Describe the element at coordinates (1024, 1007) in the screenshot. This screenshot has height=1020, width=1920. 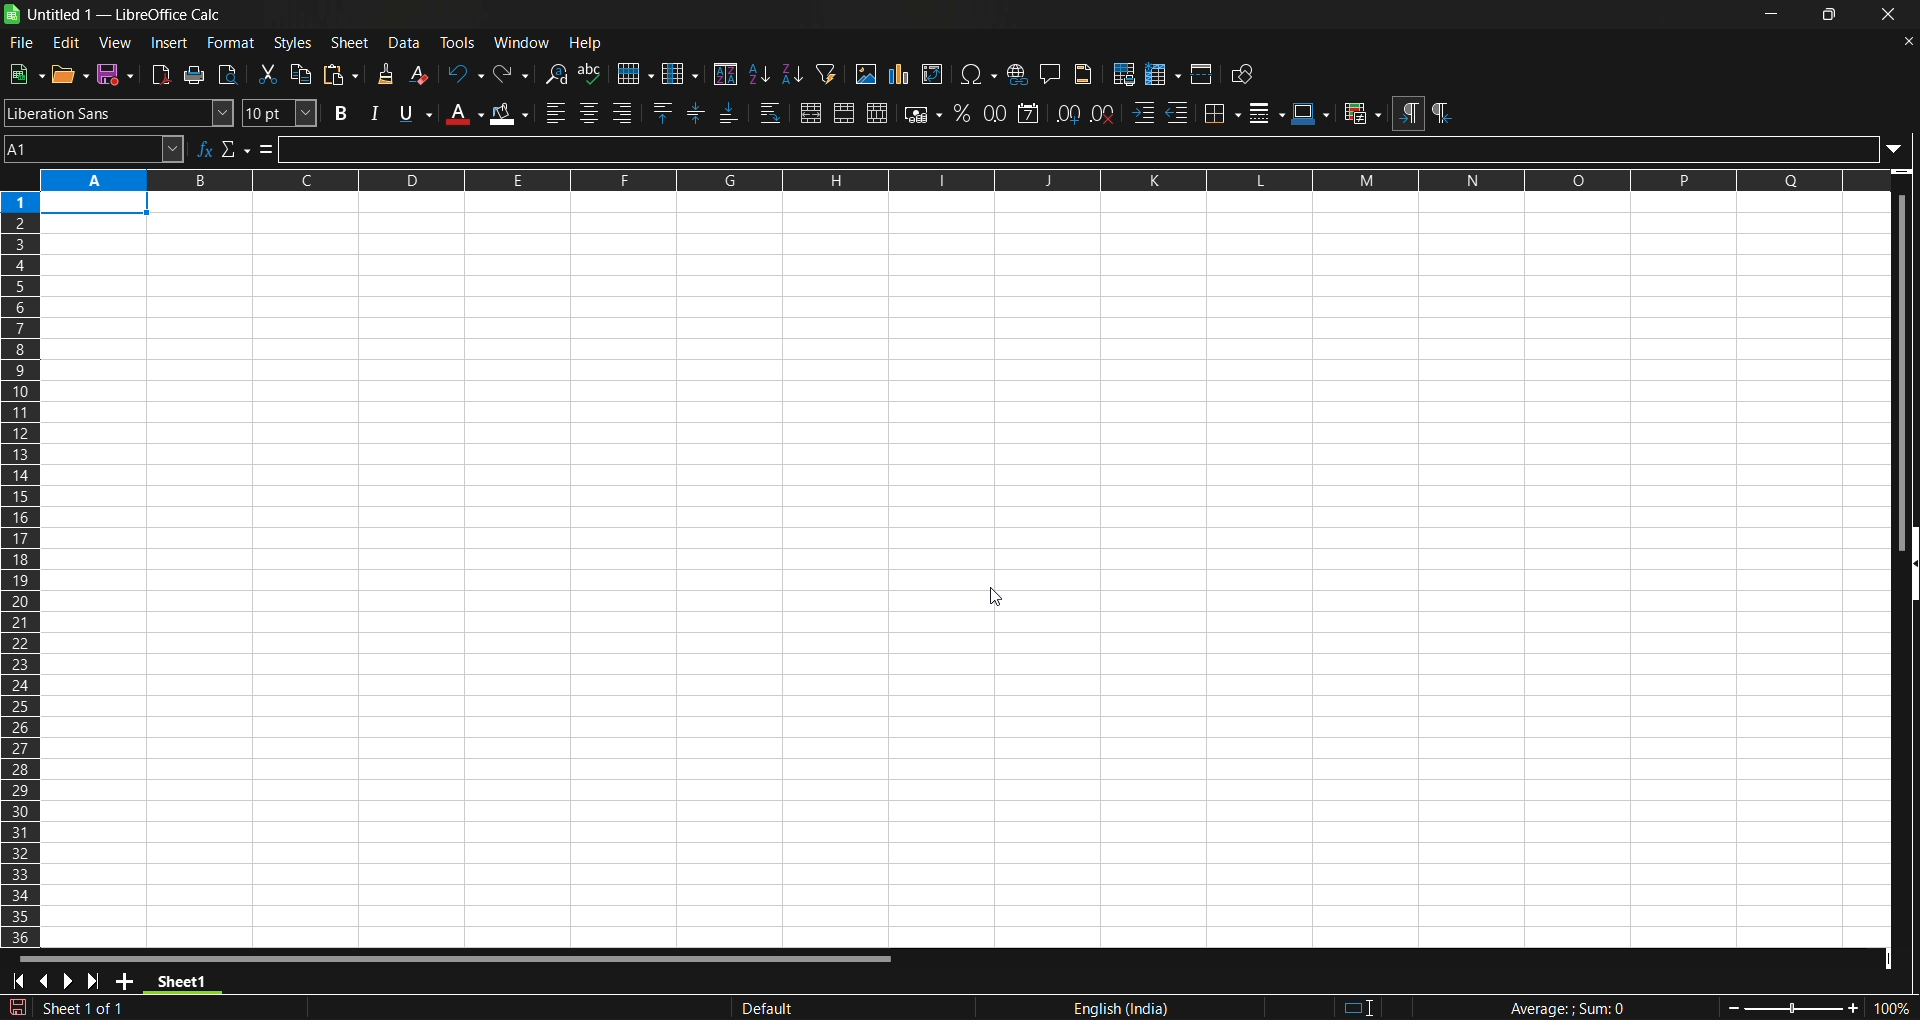
I see `text language` at that location.